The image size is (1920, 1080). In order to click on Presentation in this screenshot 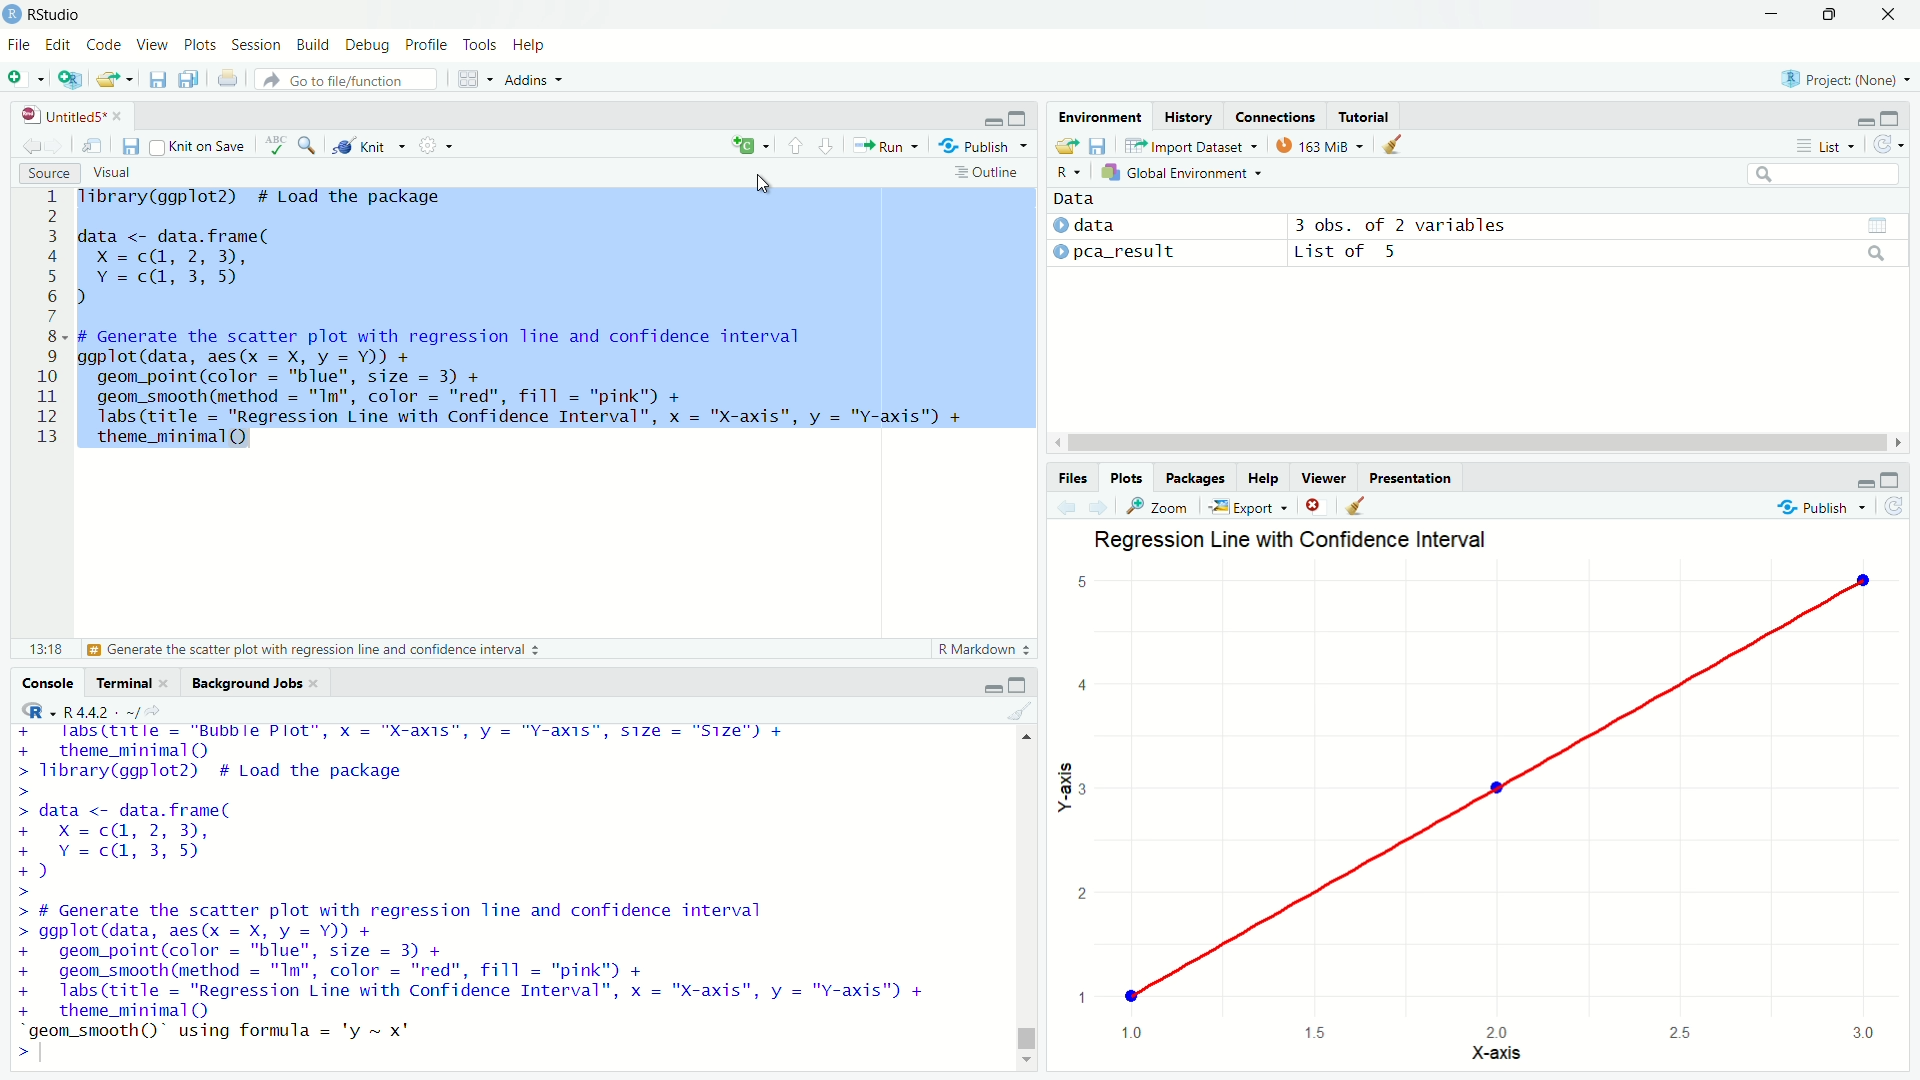, I will do `click(1410, 478)`.